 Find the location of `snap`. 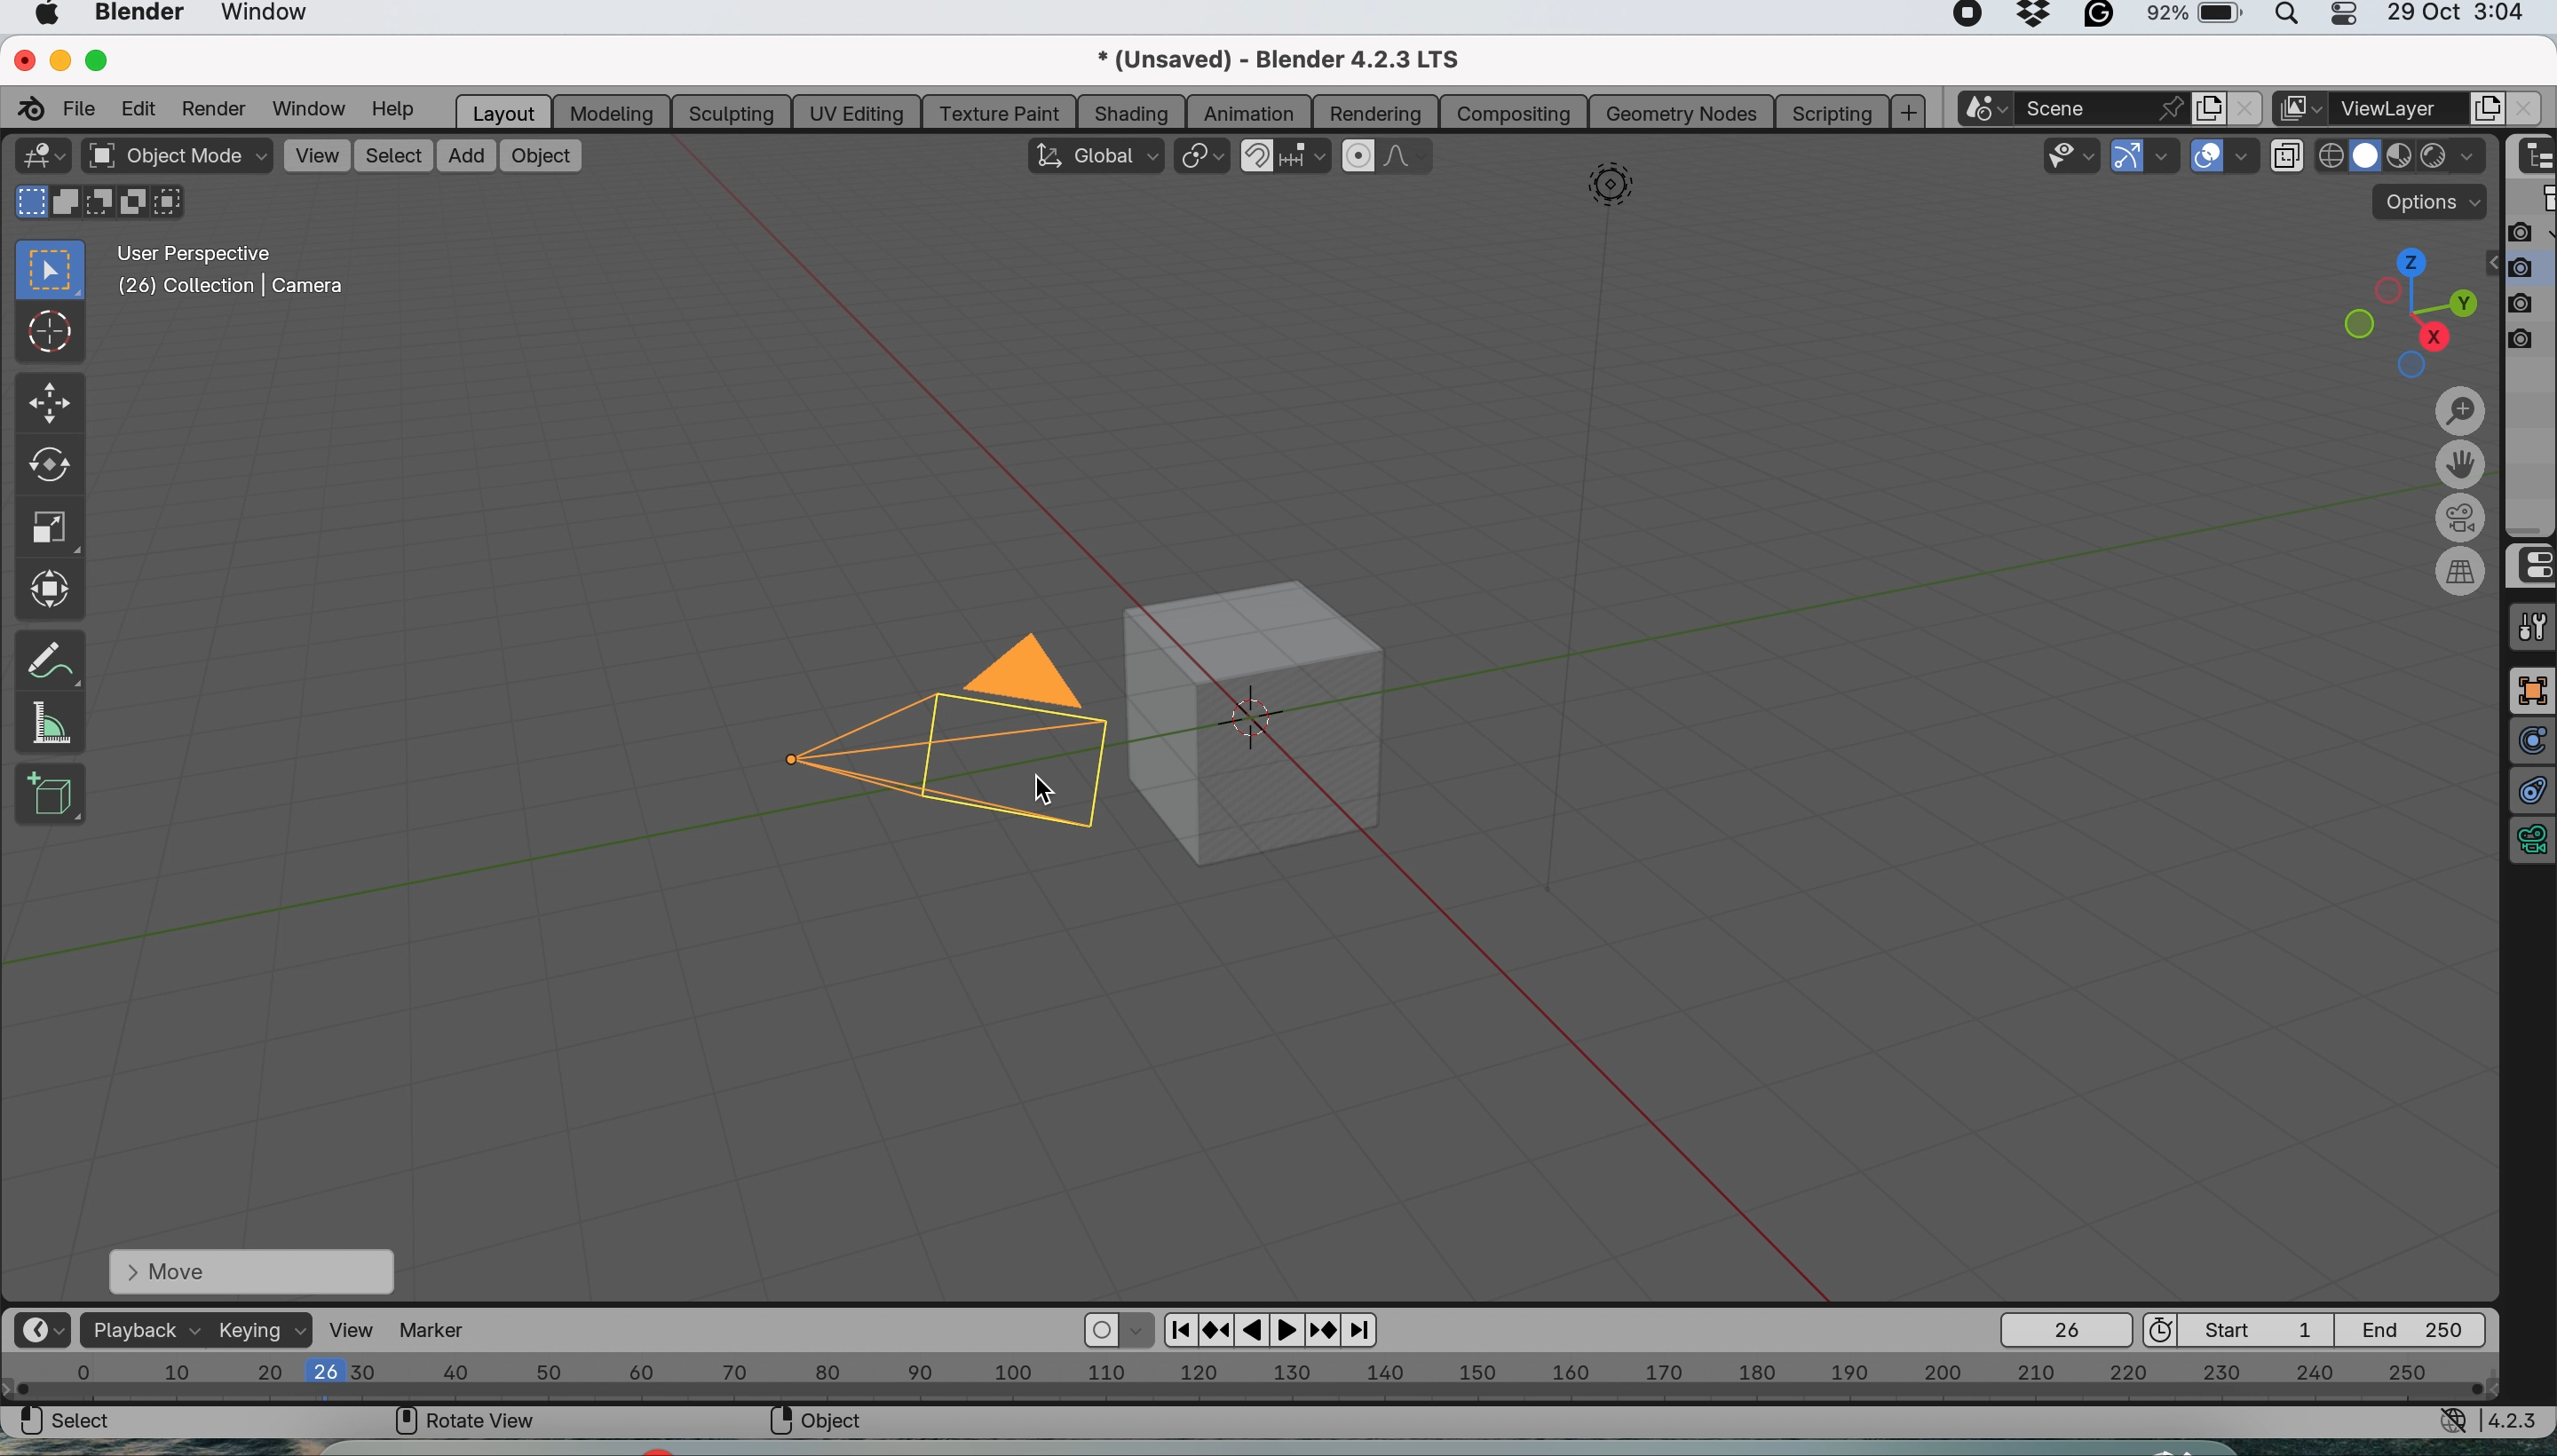

snap is located at coordinates (1257, 153).